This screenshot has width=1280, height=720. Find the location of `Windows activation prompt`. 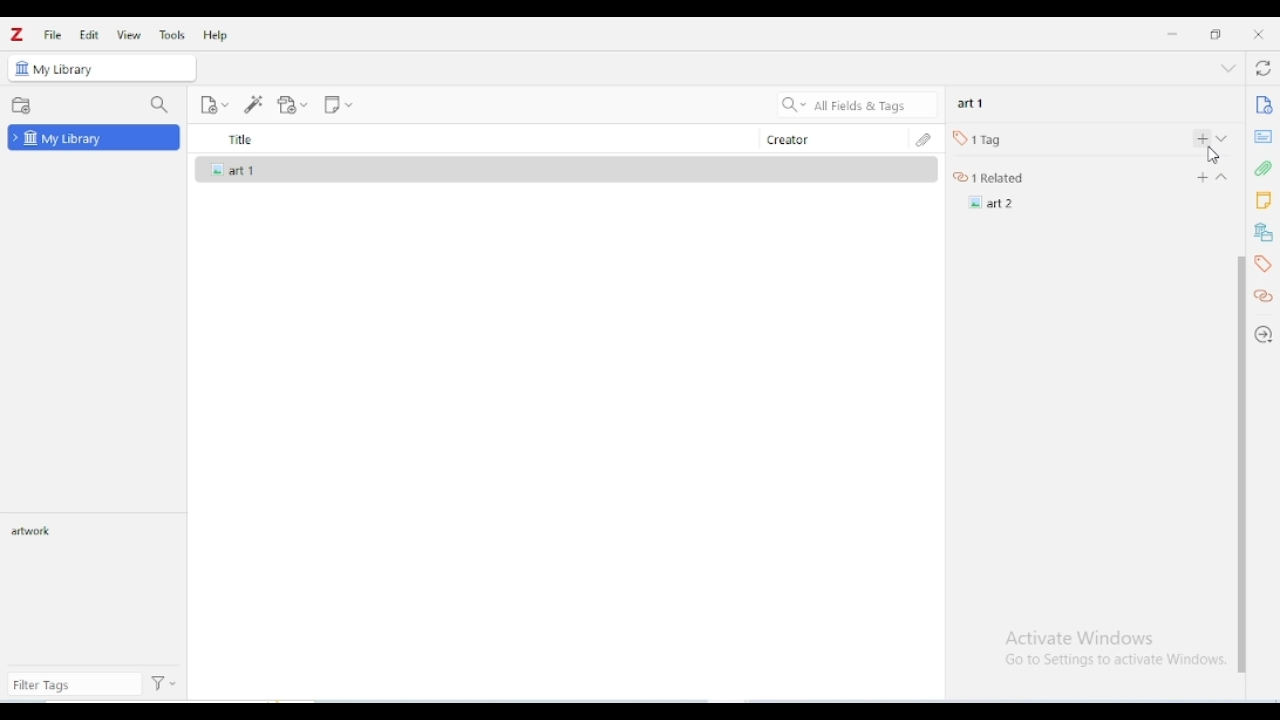

Windows activation prompt is located at coordinates (1104, 647).